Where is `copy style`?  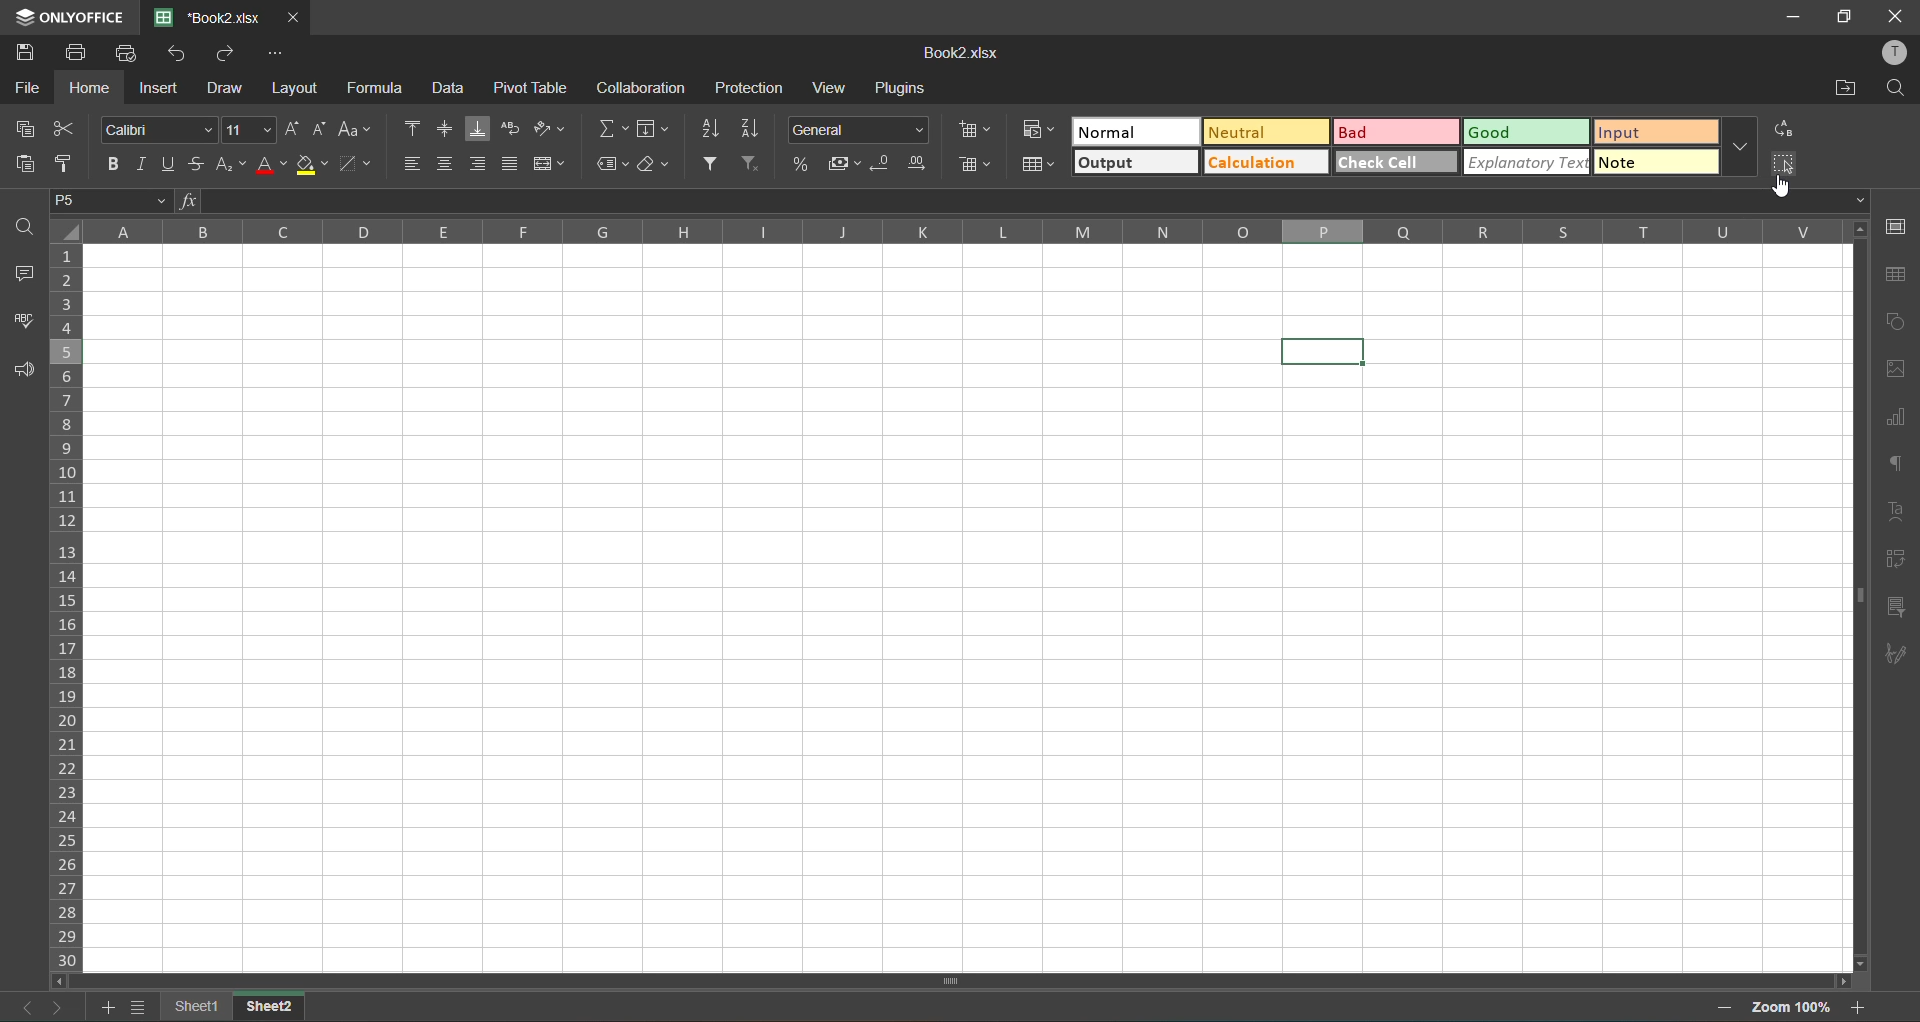 copy style is located at coordinates (70, 164).